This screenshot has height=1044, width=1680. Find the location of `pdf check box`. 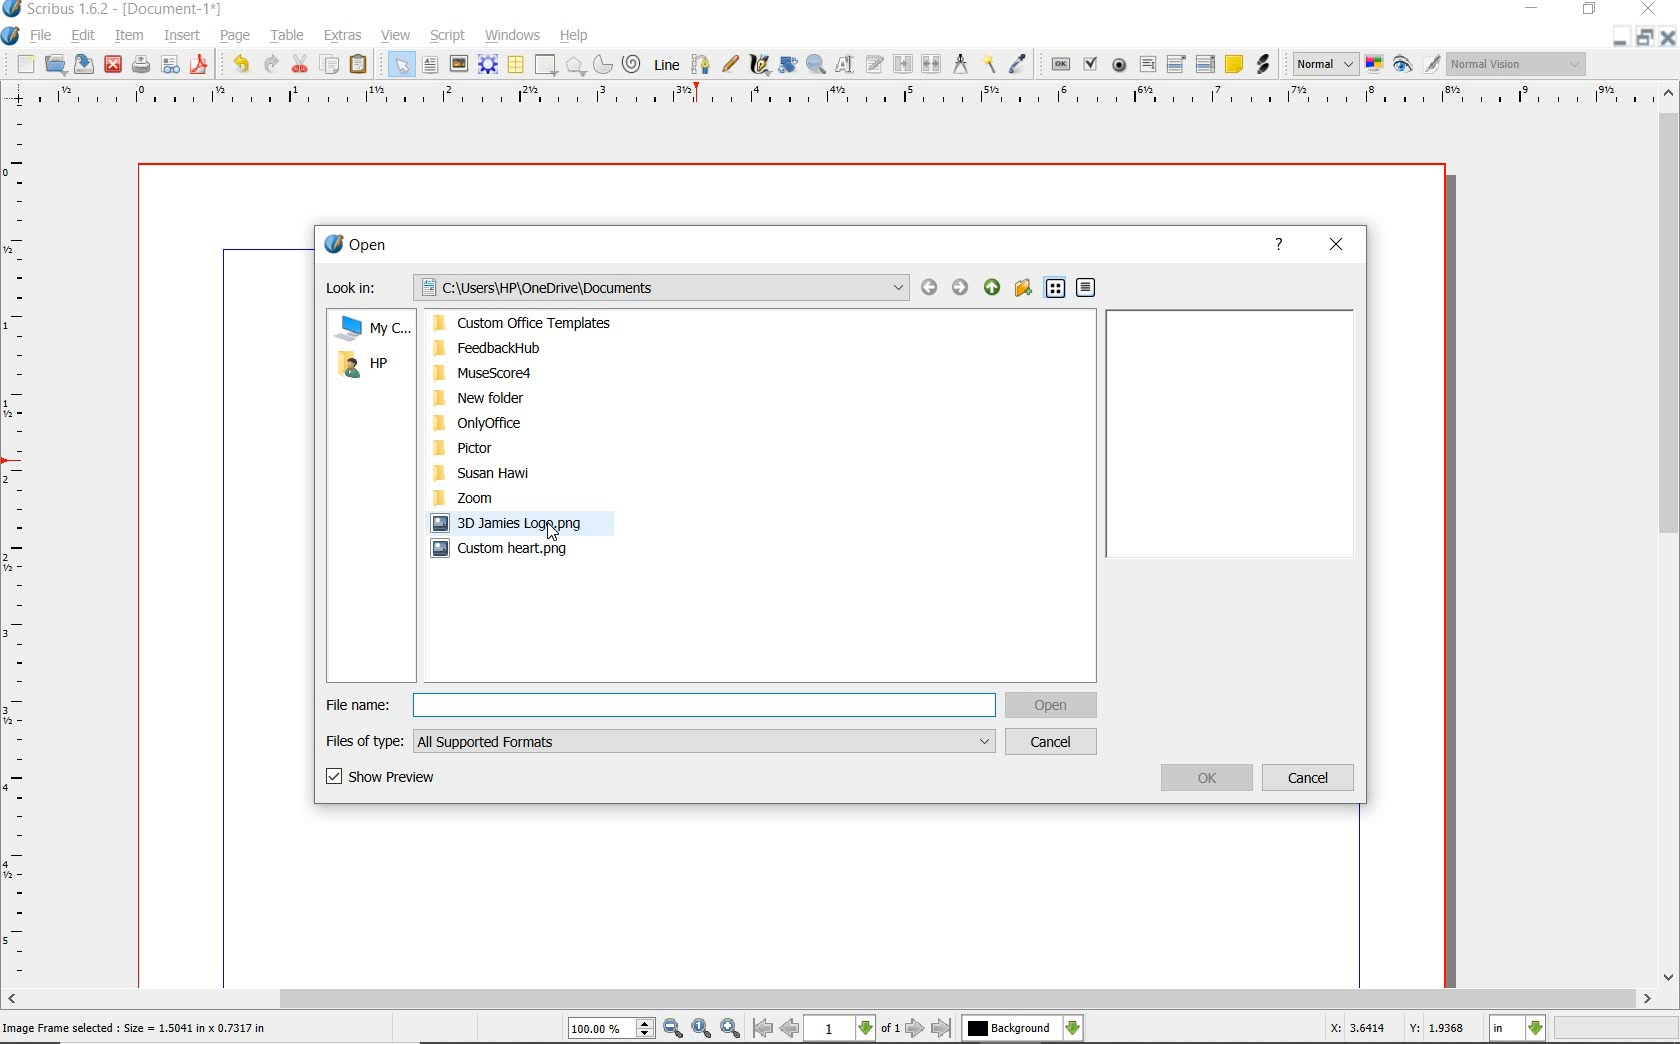

pdf check box is located at coordinates (1093, 66).